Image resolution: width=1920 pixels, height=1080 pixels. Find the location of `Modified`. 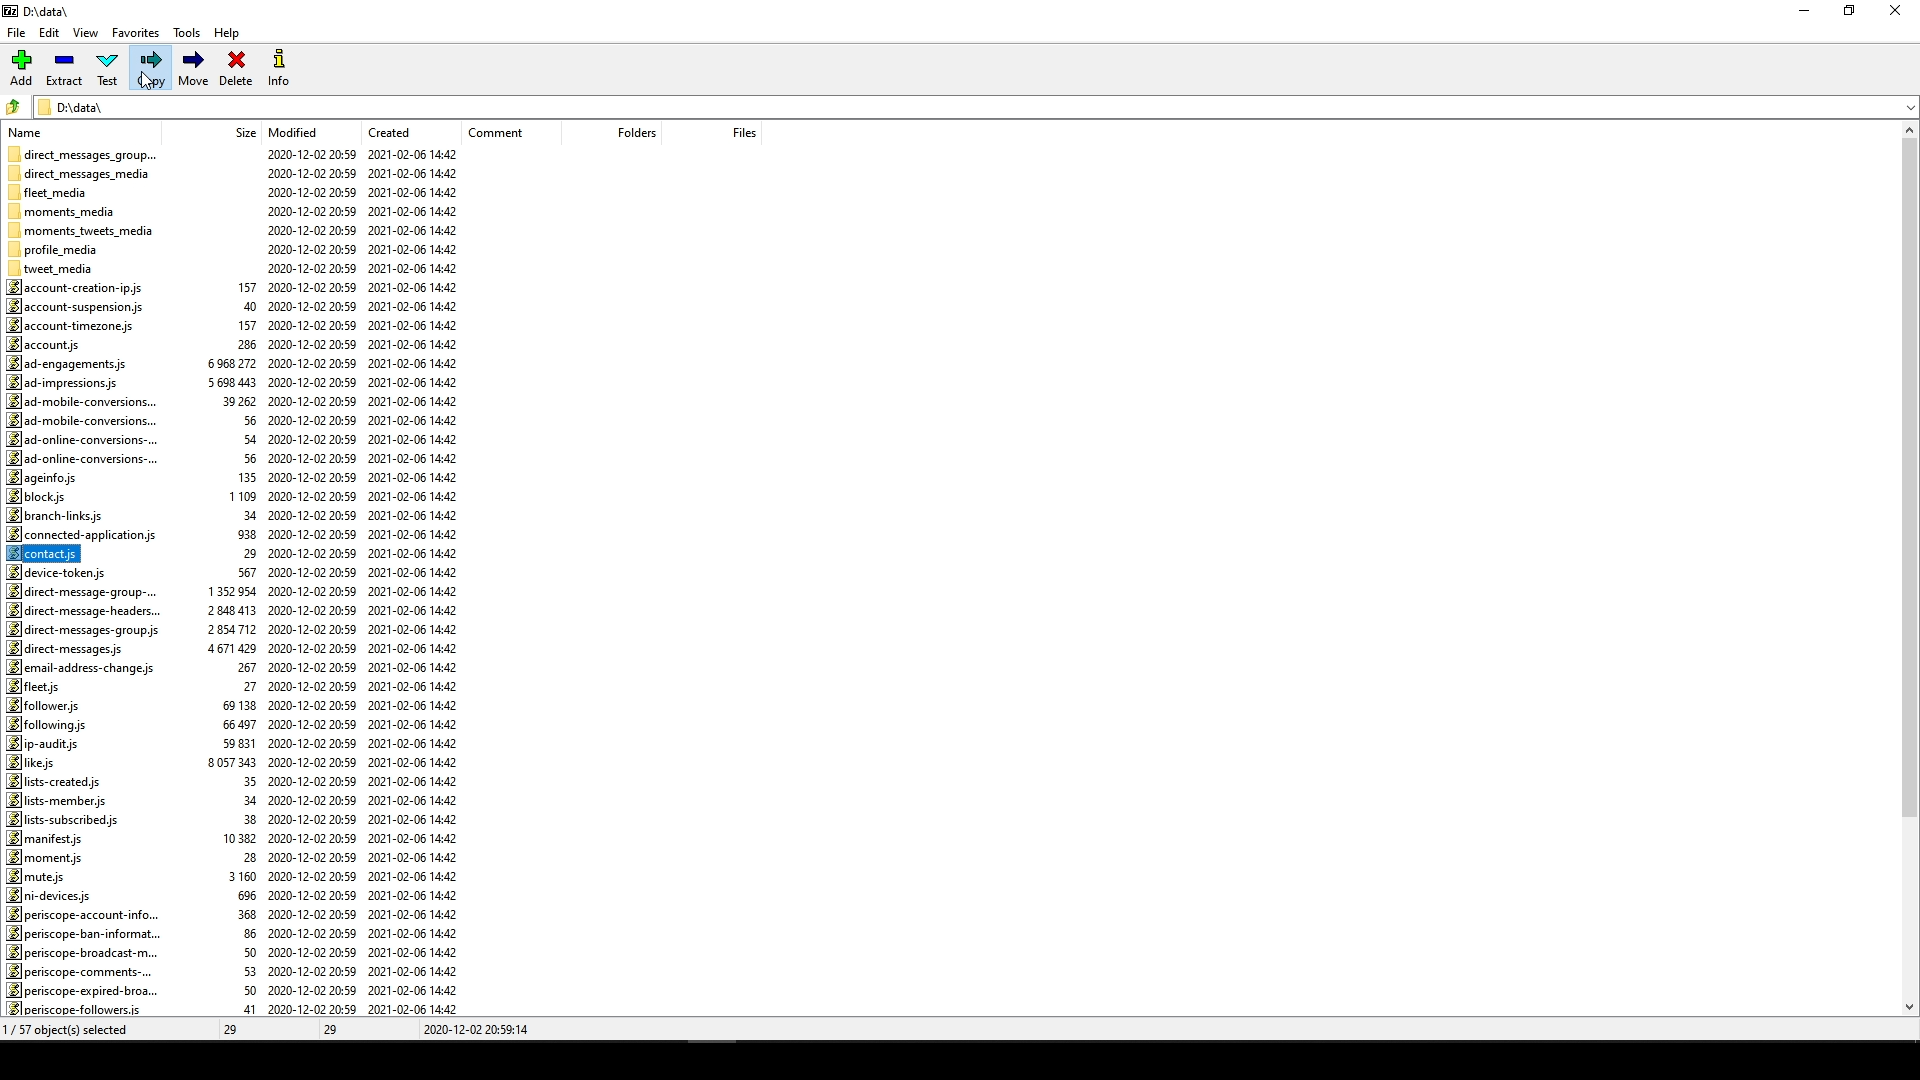

Modified is located at coordinates (298, 131).